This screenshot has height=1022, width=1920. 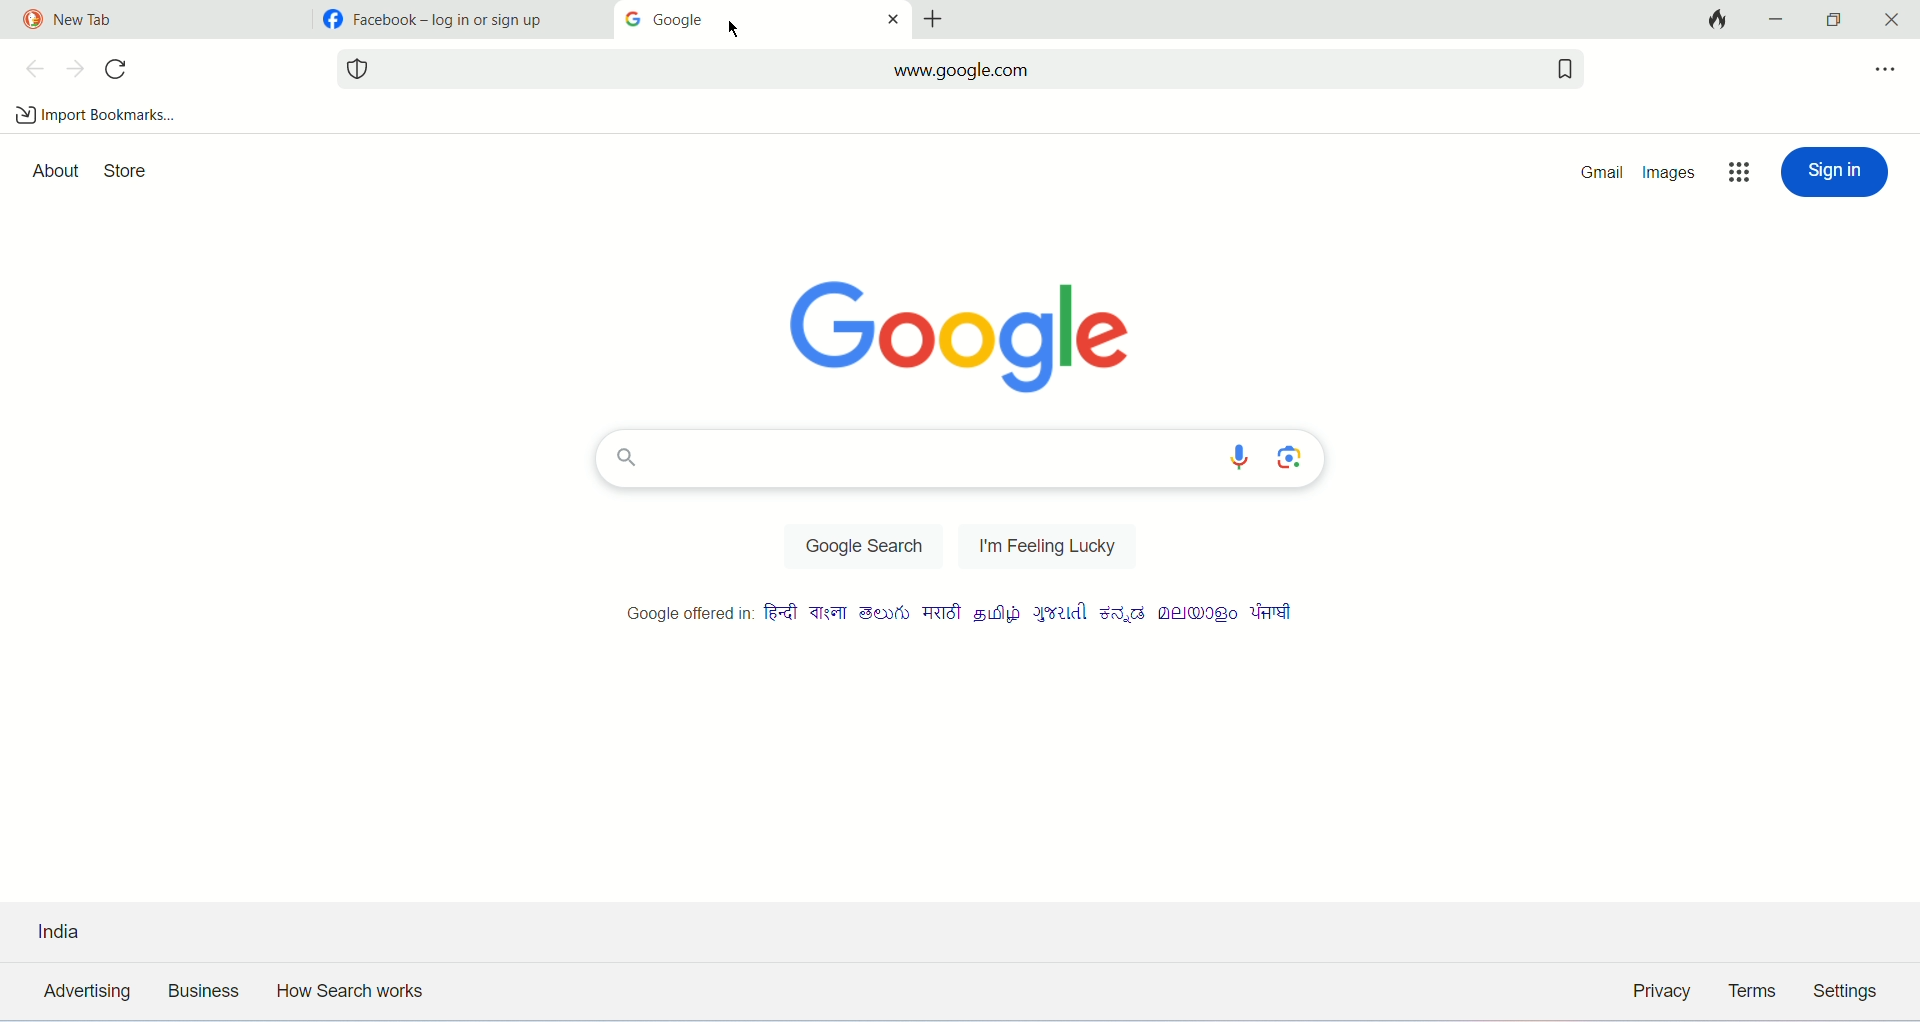 I want to click on import bookmarks, so click(x=94, y=114).